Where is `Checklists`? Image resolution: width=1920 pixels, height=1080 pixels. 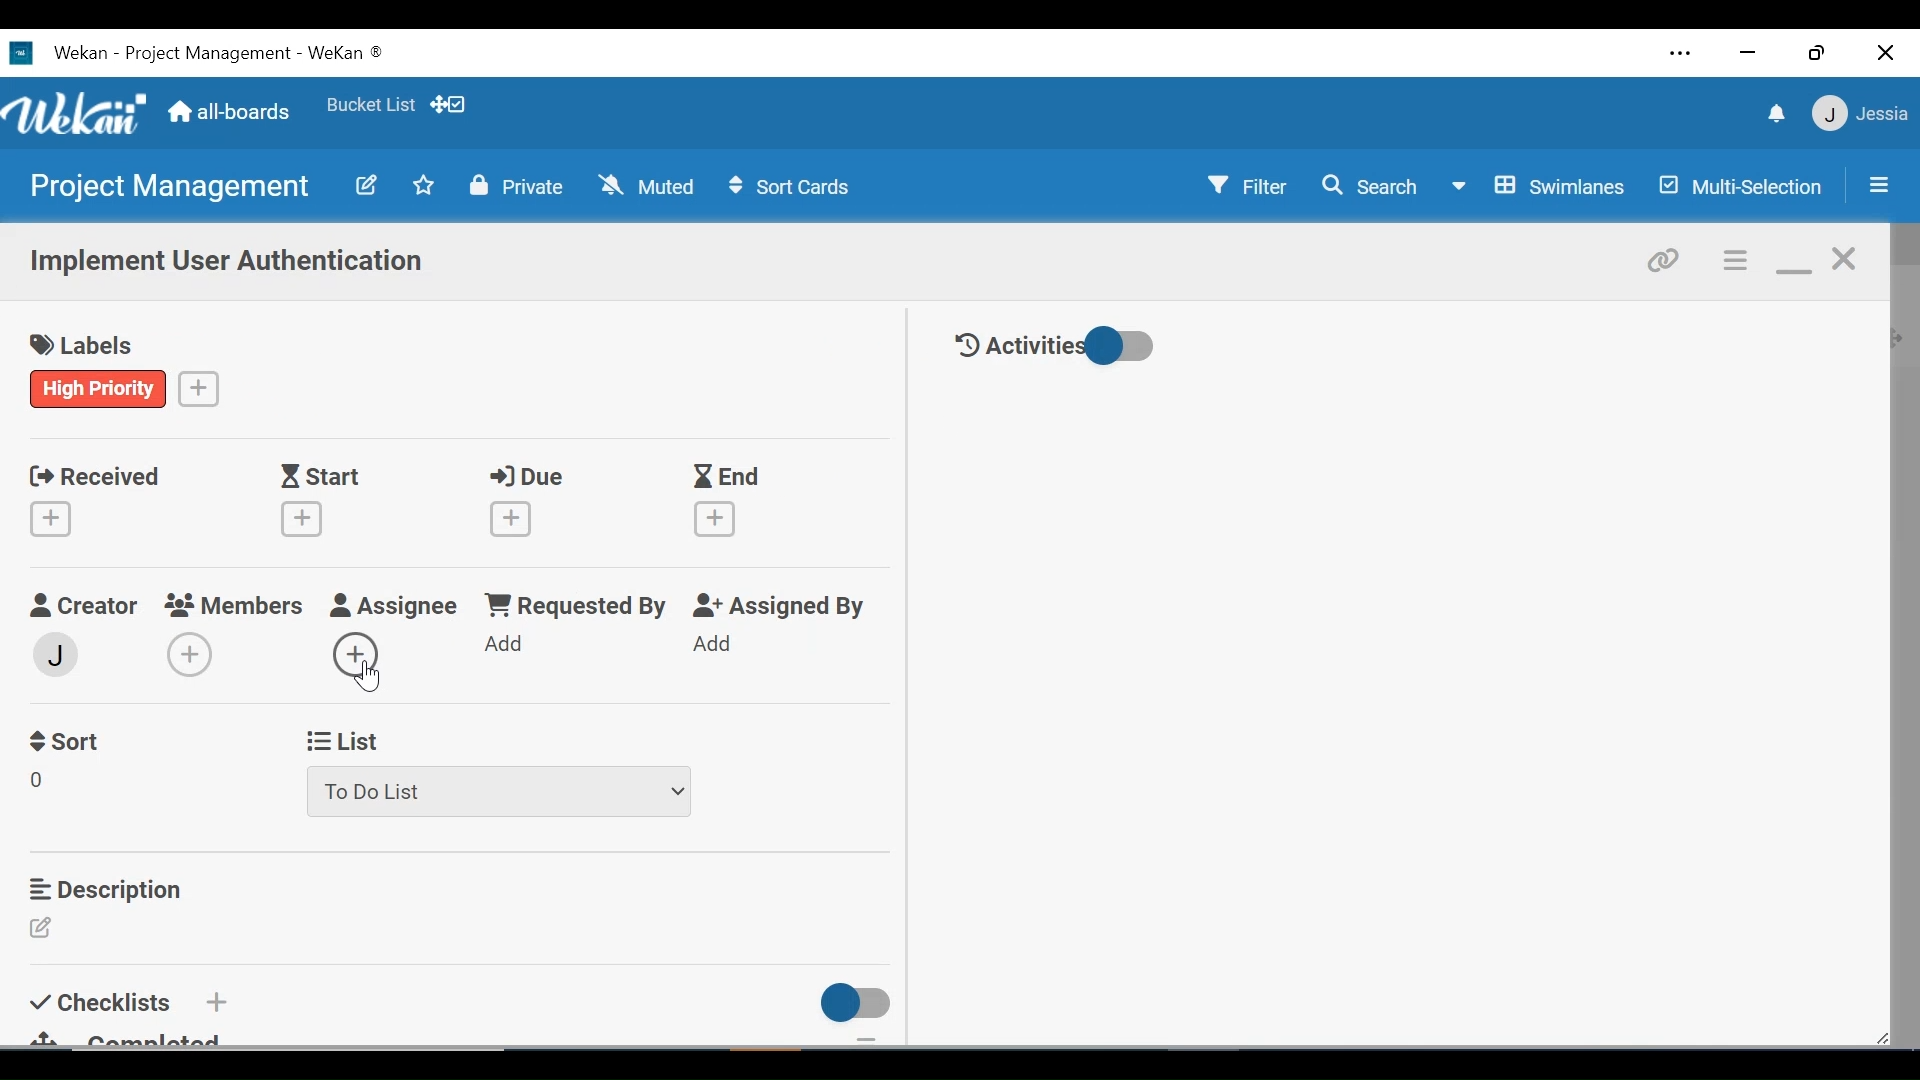
Checklists is located at coordinates (104, 999).